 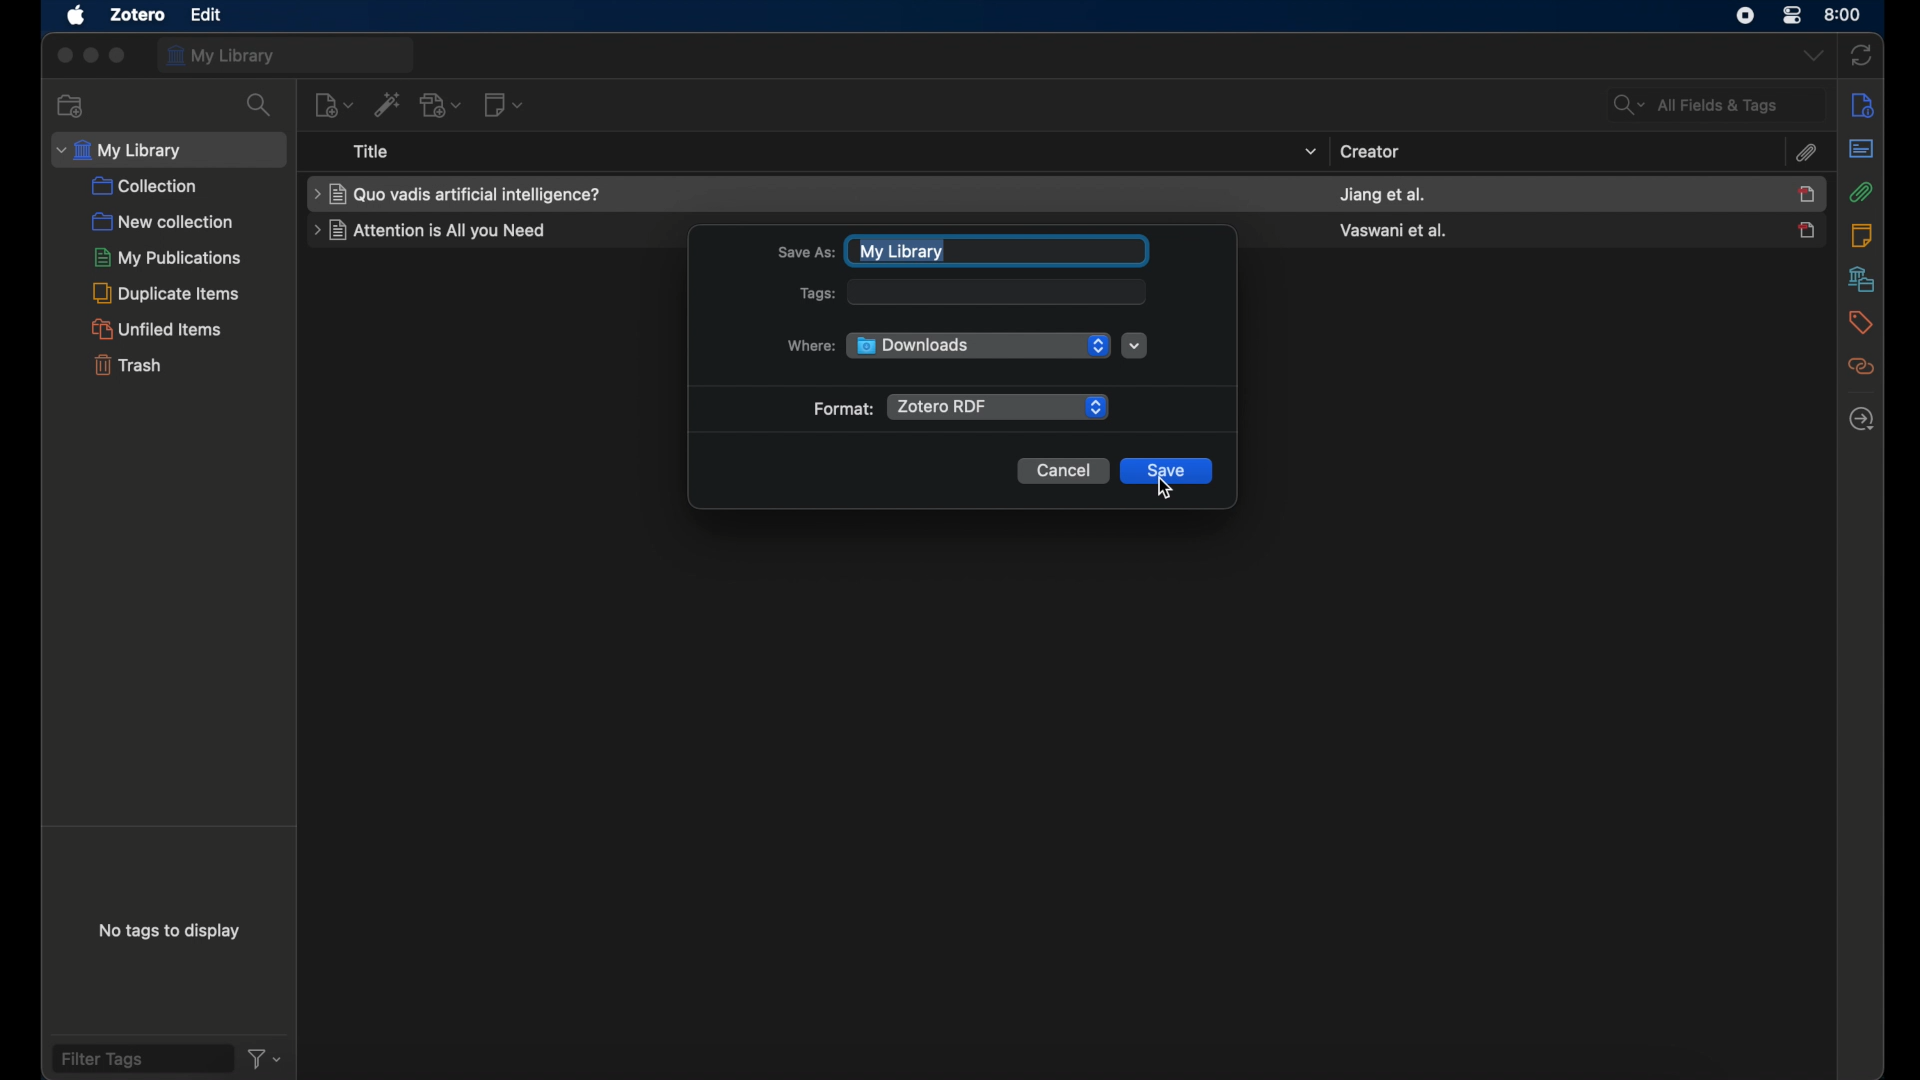 What do you see at coordinates (90, 56) in the screenshot?
I see `minimize` at bounding box center [90, 56].